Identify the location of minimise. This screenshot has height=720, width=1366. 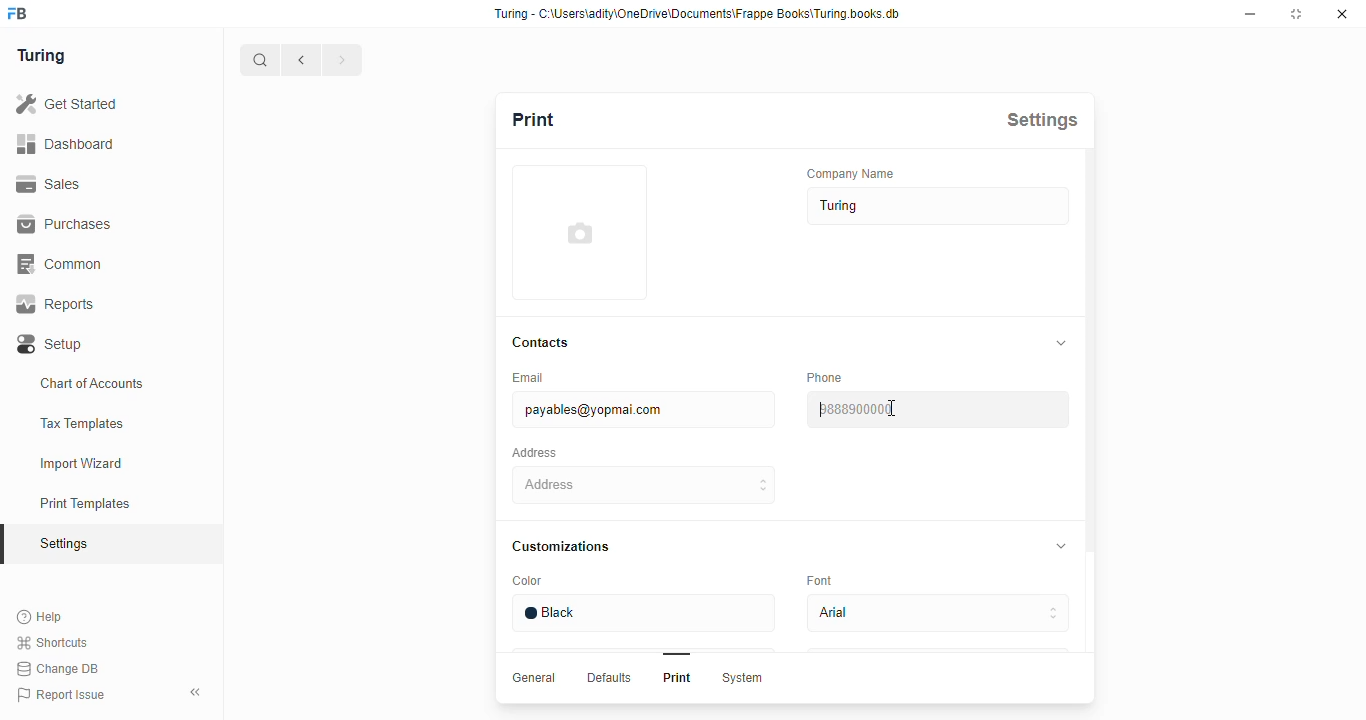
(1253, 13).